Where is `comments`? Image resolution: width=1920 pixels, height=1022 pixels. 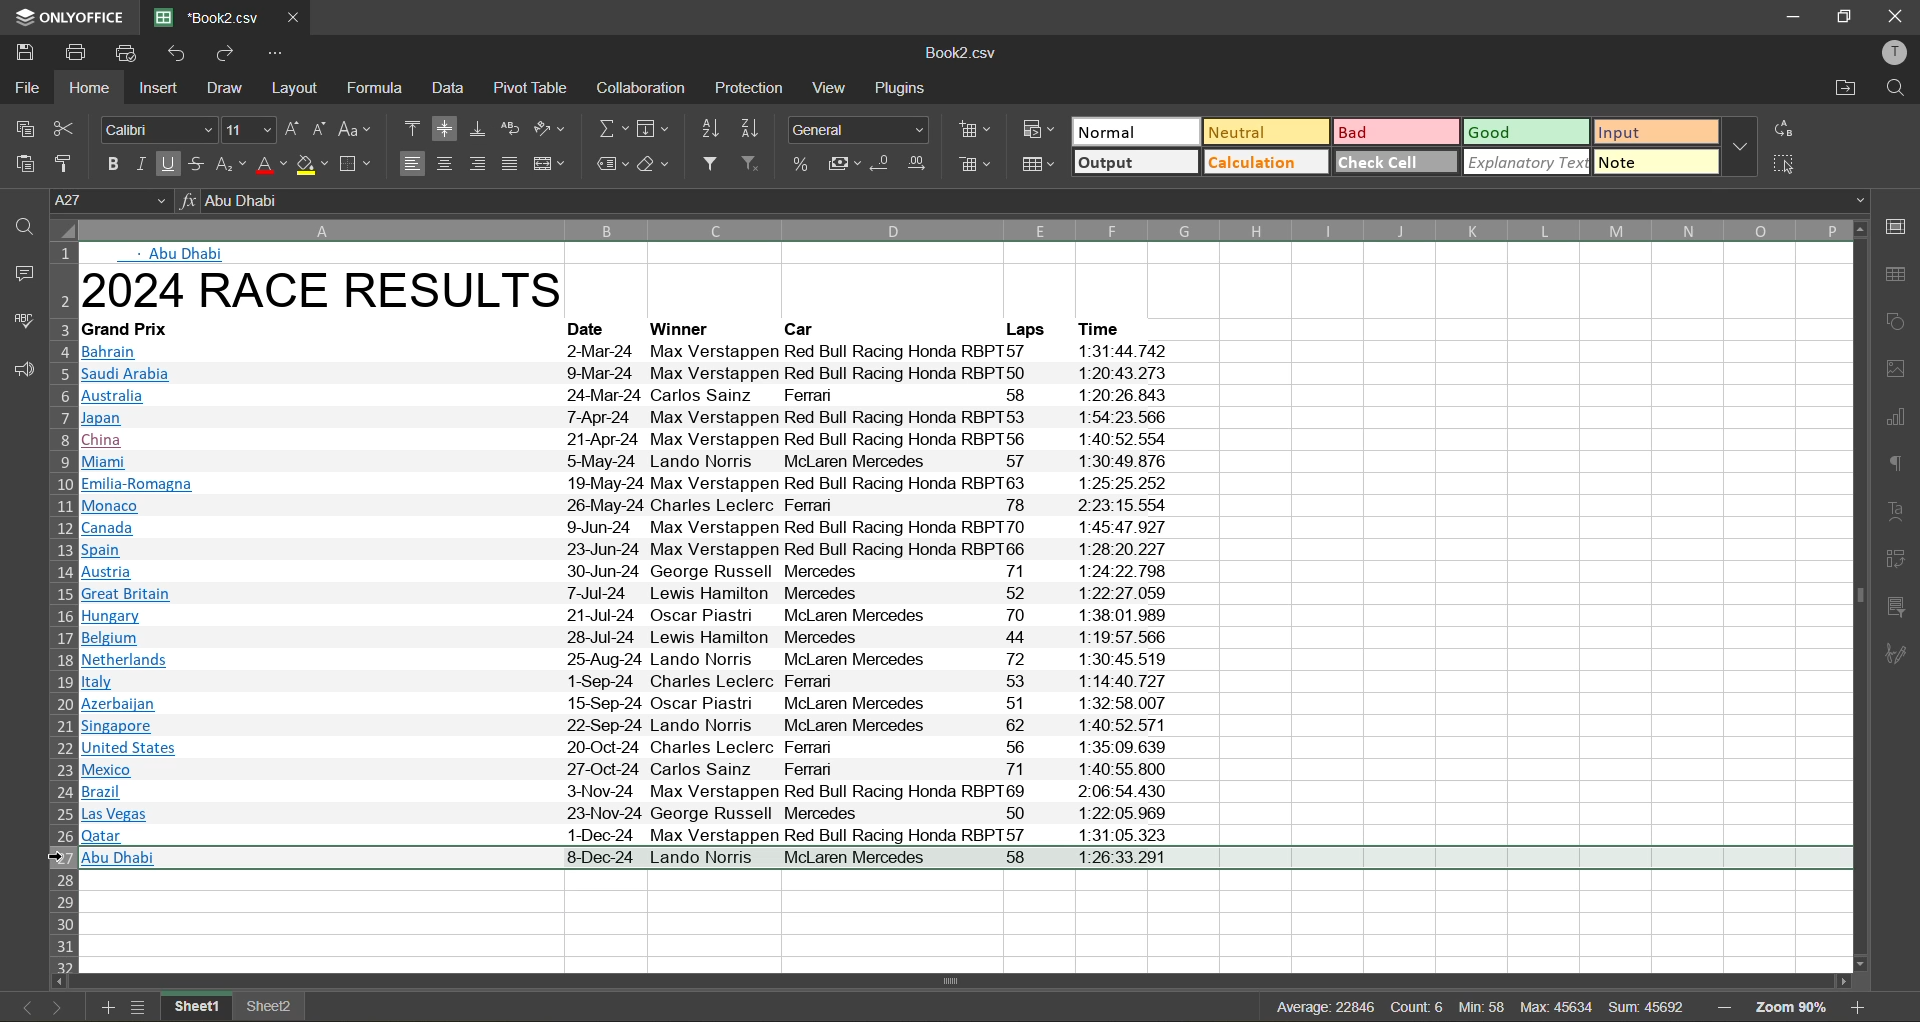 comments is located at coordinates (20, 271).